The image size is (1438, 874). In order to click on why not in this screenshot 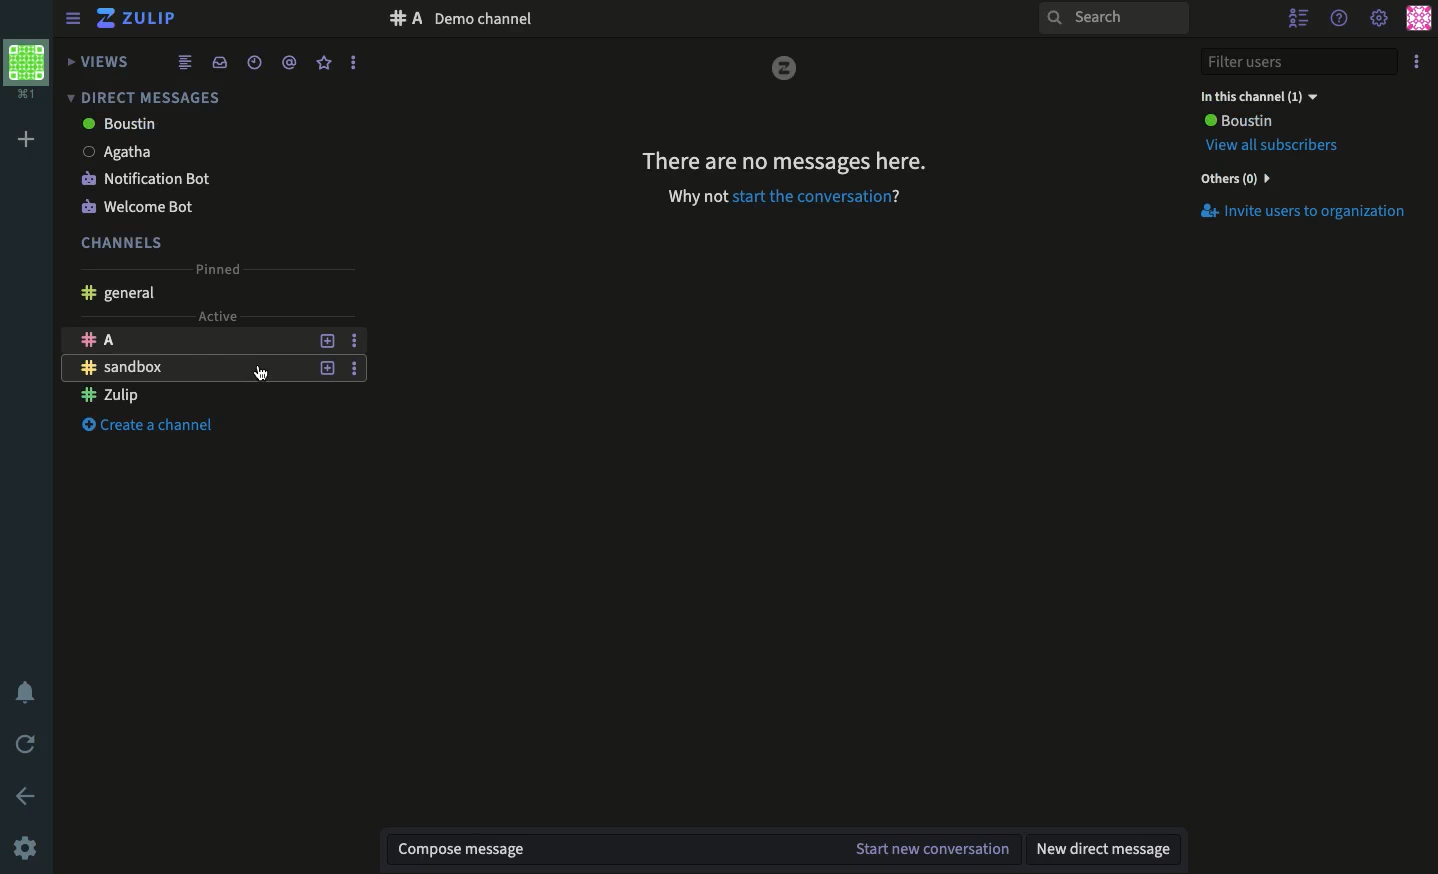, I will do `click(698, 199)`.